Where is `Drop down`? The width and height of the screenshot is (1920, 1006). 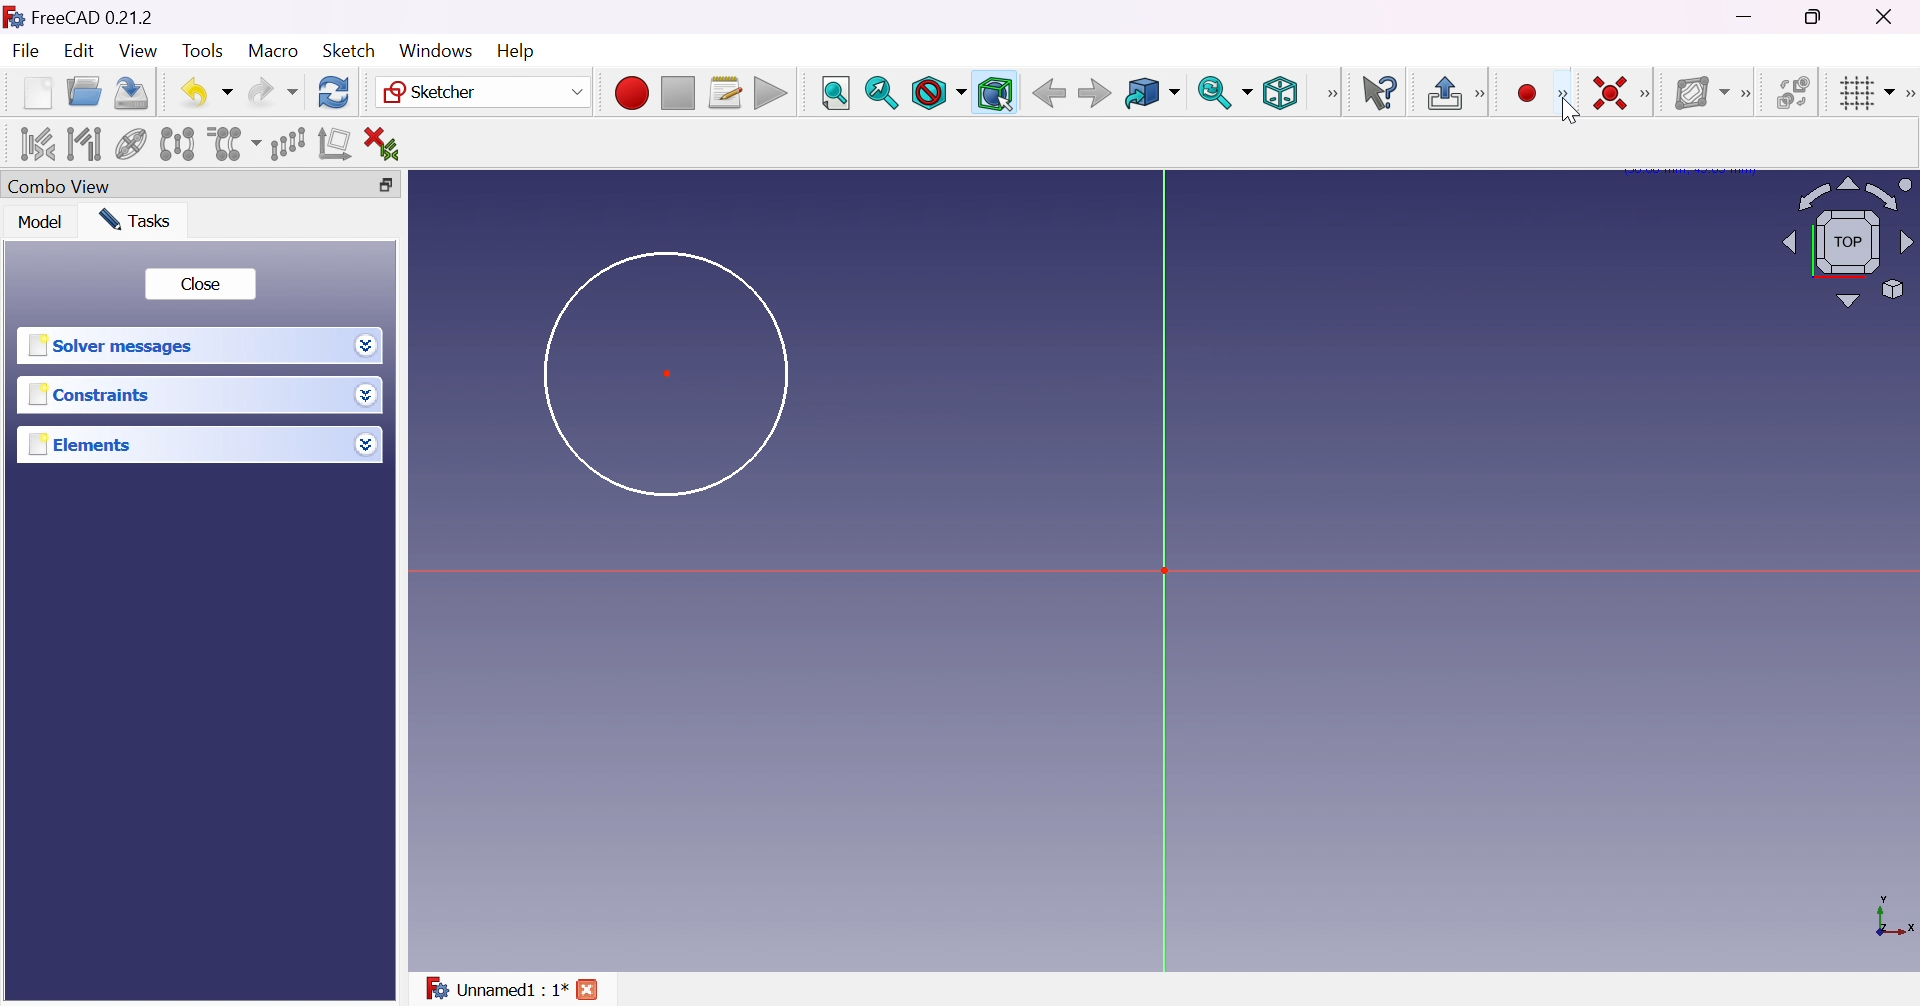 Drop down is located at coordinates (366, 444).